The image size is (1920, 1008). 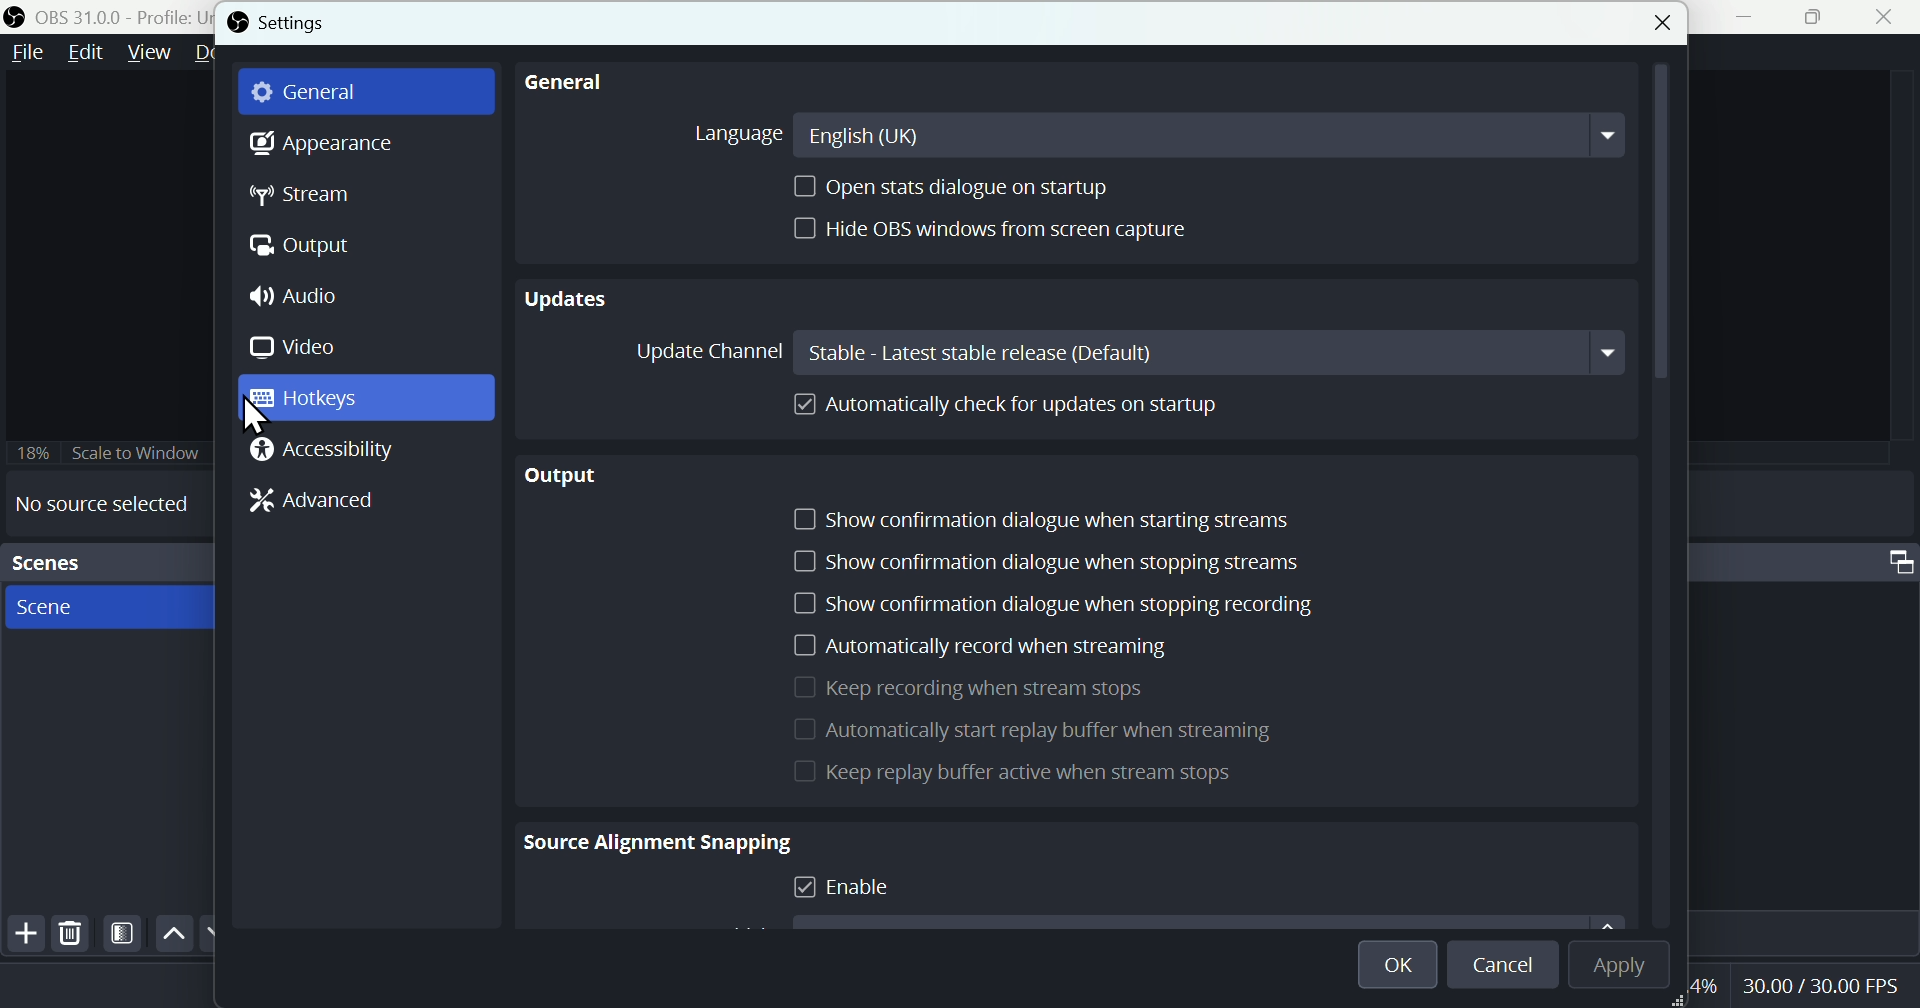 I want to click on Automatically record when streaming, so click(x=1017, y=648).